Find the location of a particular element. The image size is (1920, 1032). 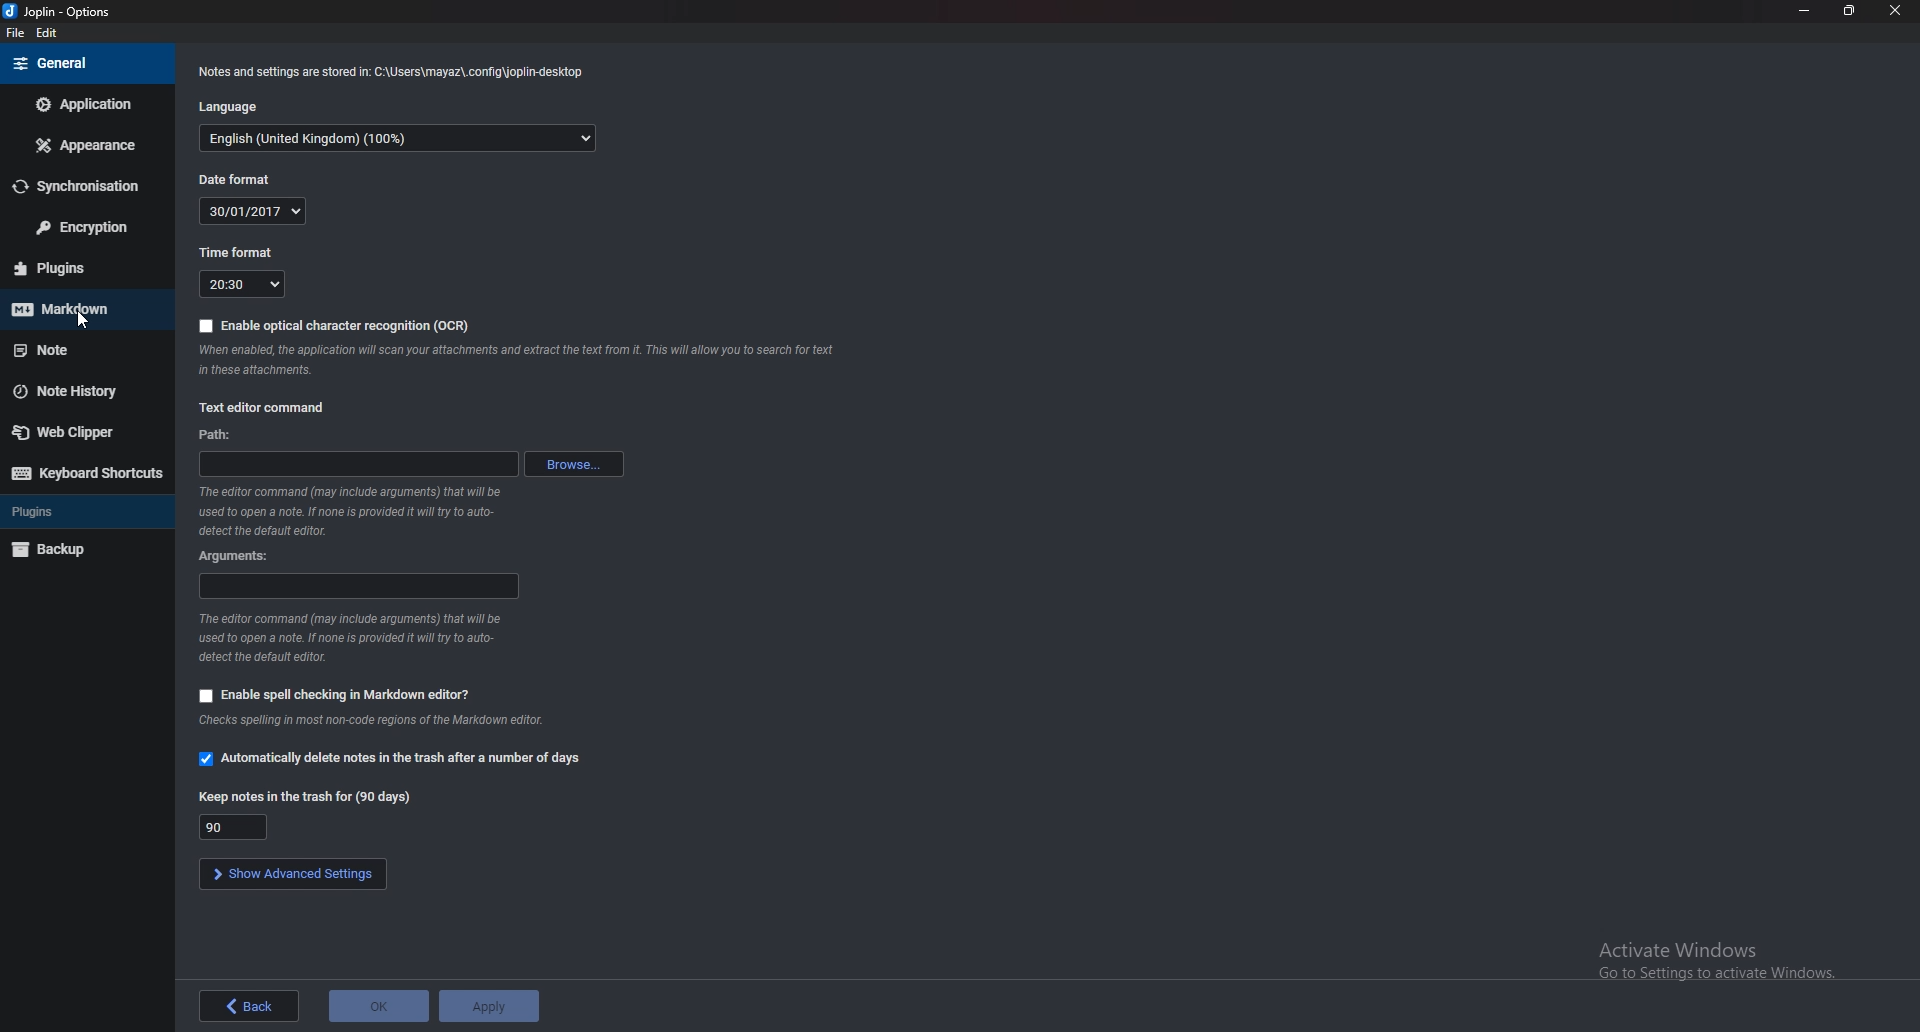

Plugins is located at coordinates (80, 511).